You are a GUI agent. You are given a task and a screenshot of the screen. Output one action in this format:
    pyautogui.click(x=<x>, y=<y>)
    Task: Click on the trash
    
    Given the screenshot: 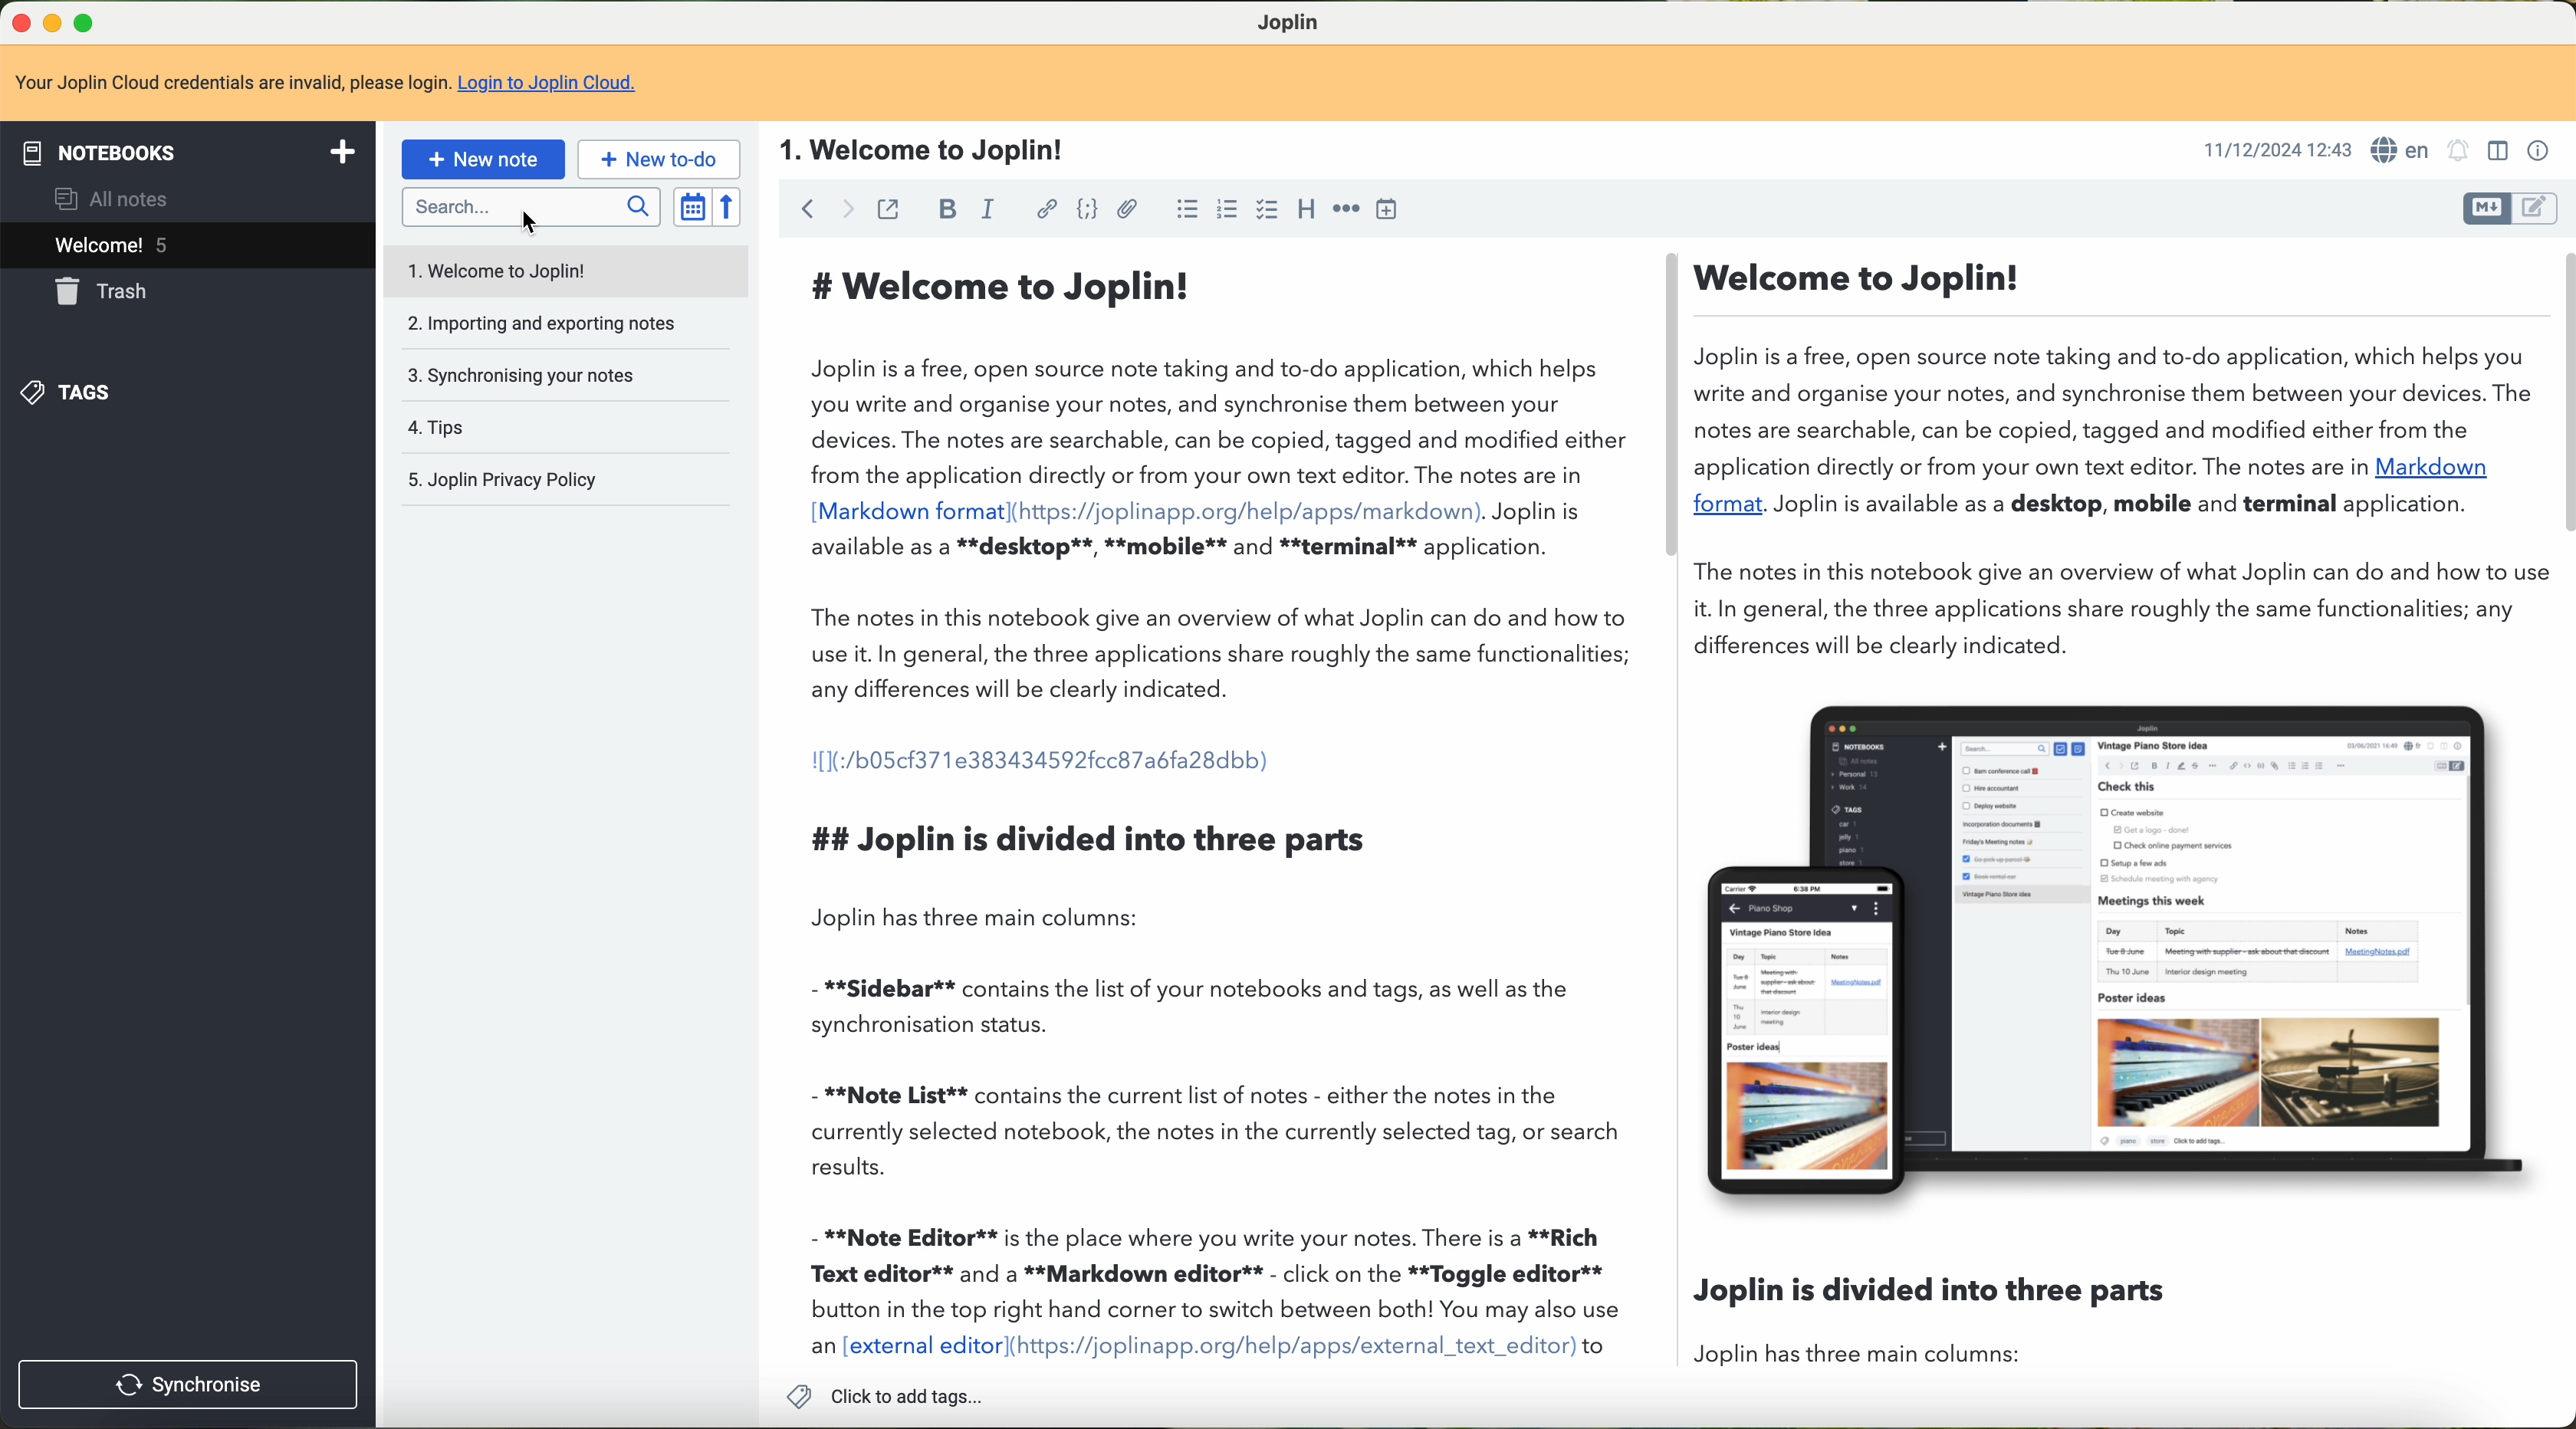 What is the action you would take?
    pyautogui.click(x=104, y=291)
    